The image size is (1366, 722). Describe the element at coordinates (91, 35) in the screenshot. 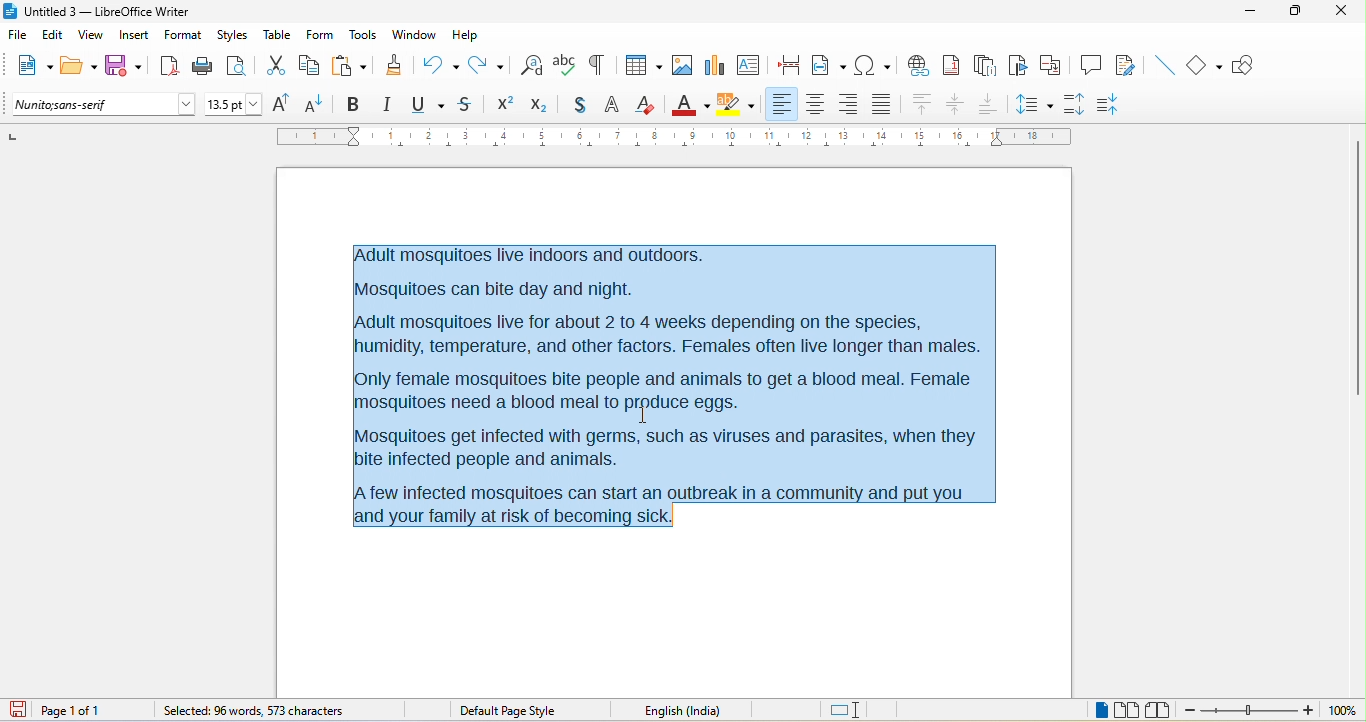

I see `view` at that location.